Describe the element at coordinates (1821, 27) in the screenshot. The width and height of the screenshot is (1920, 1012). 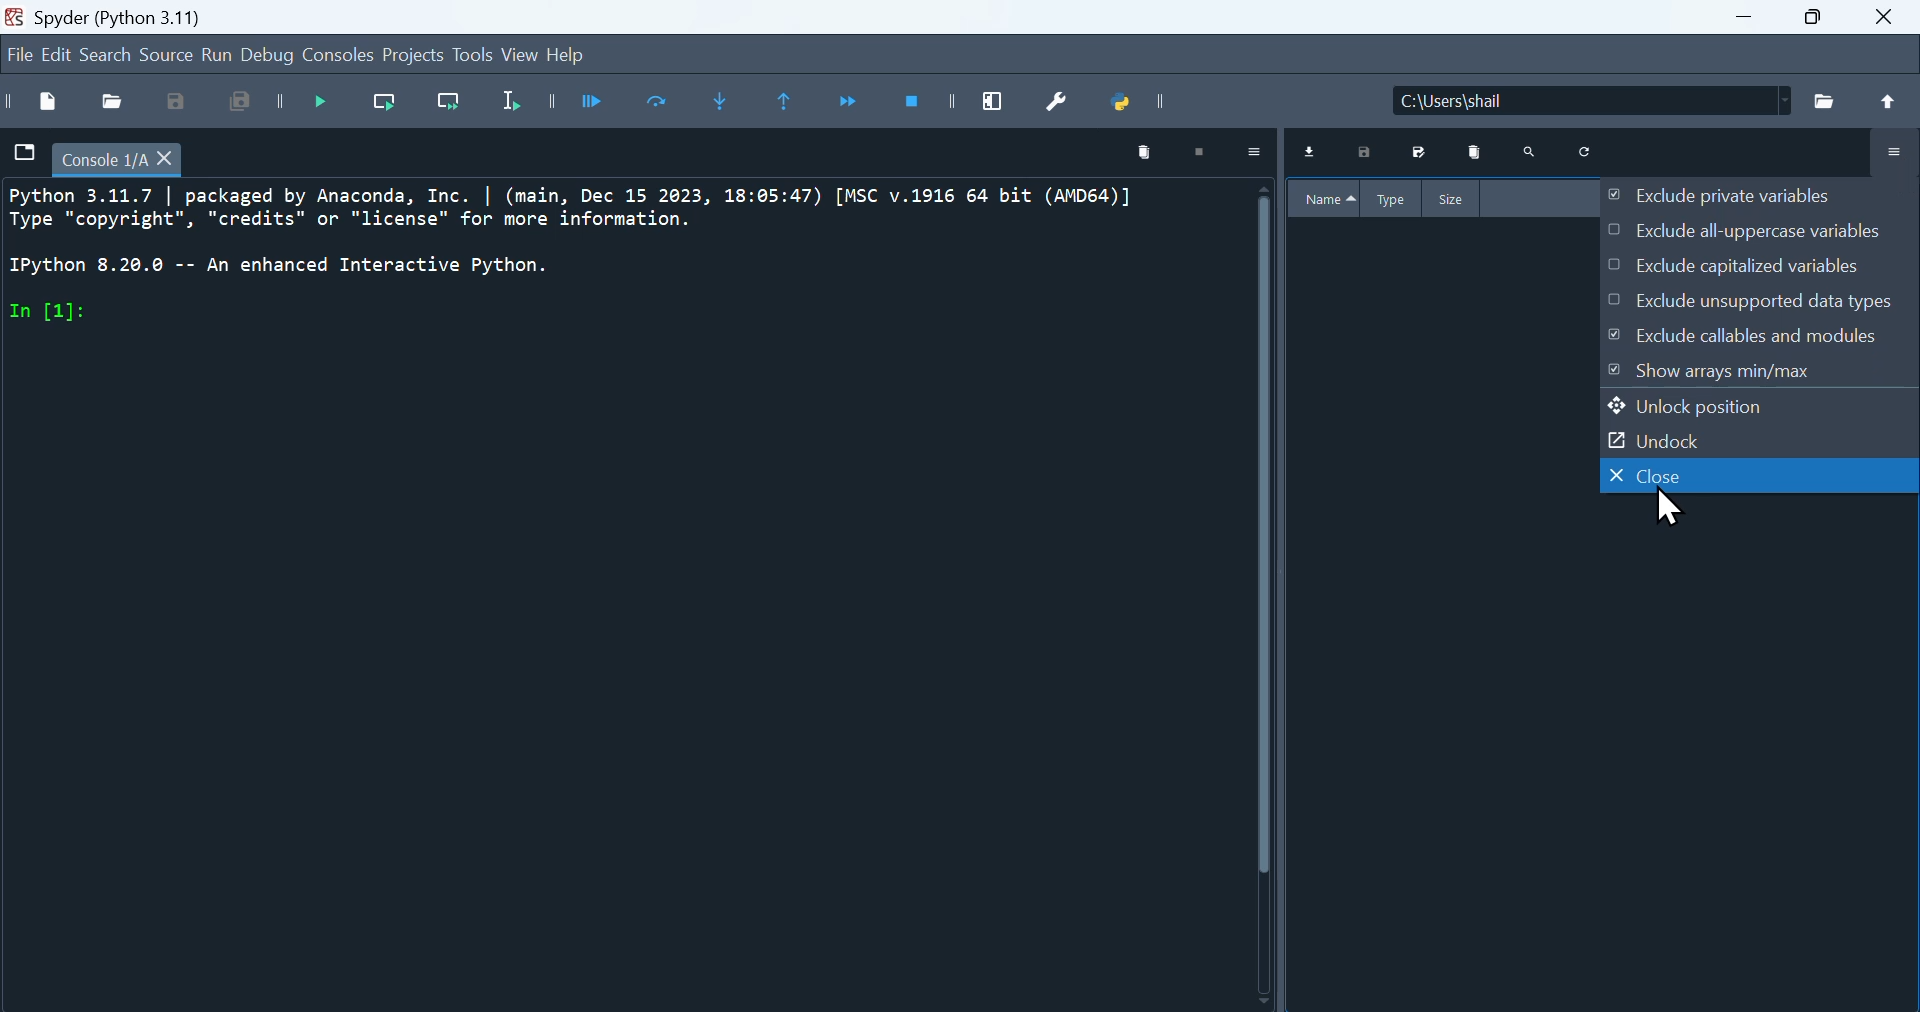
I see `Maximise` at that location.